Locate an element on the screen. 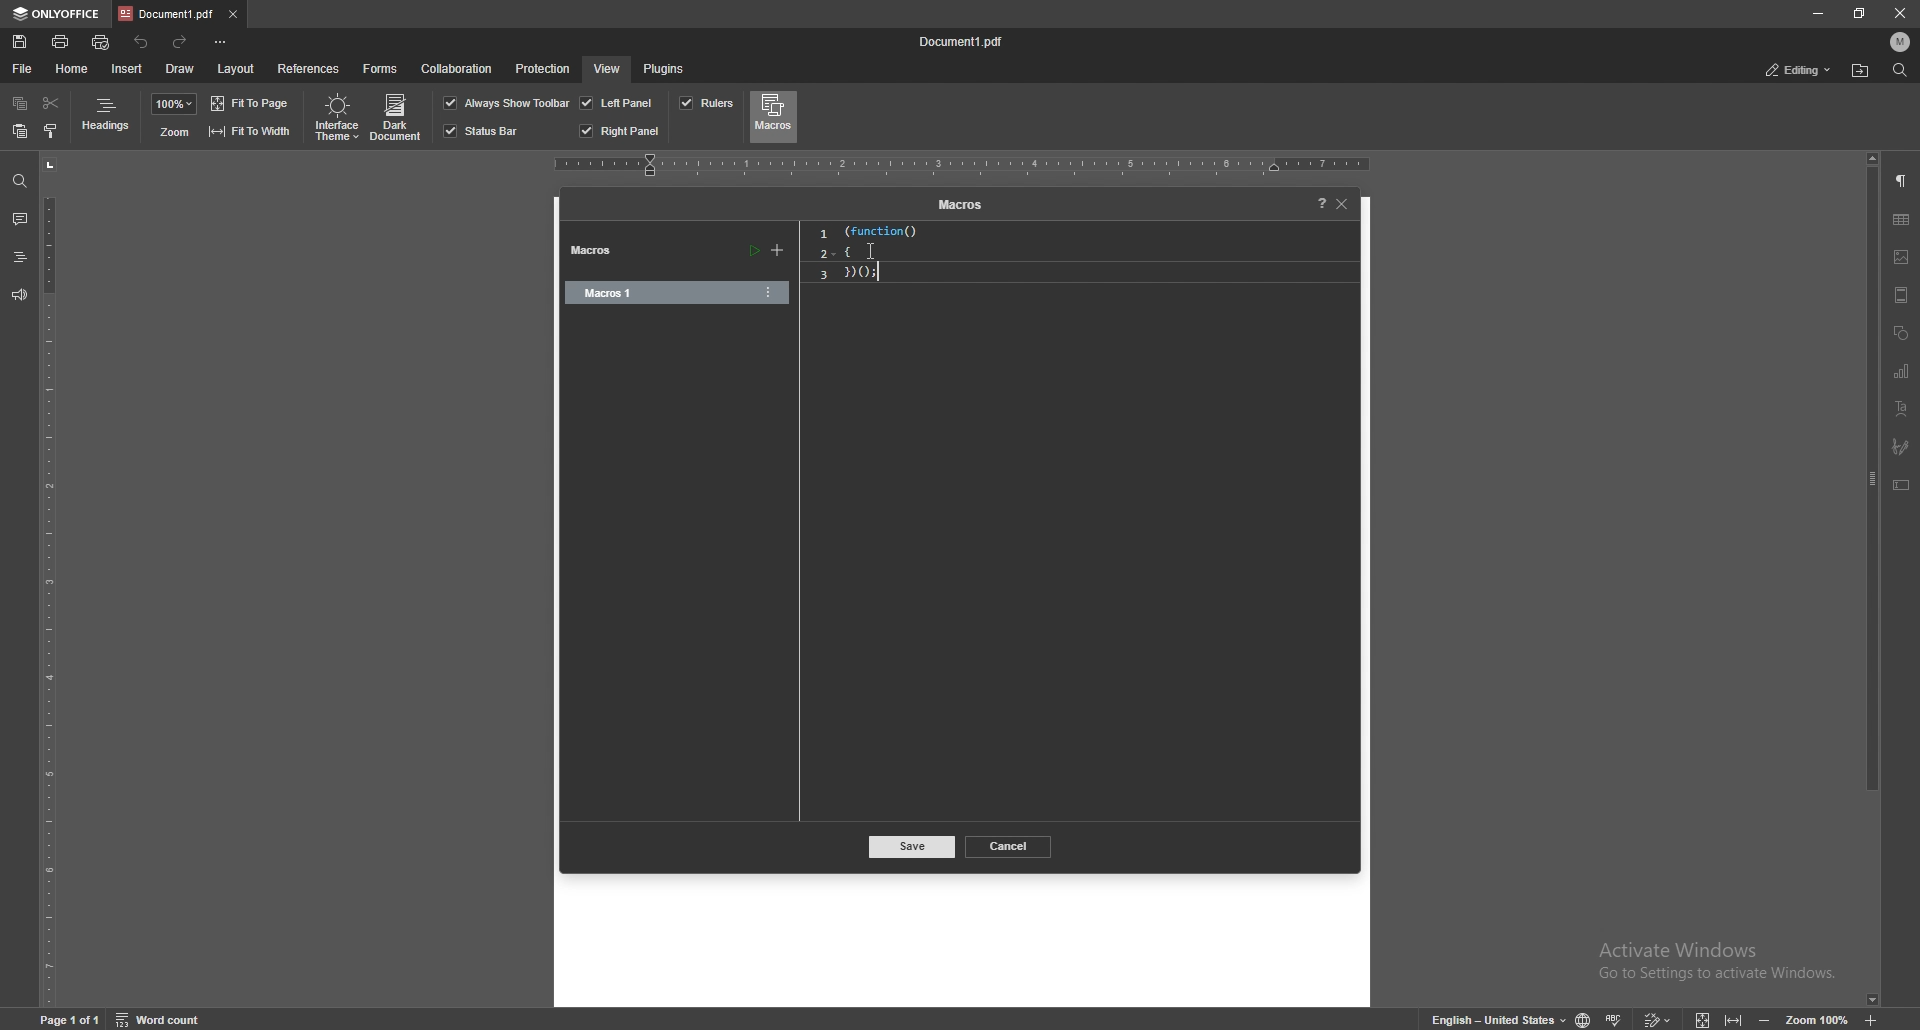  view is located at coordinates (606, 68).